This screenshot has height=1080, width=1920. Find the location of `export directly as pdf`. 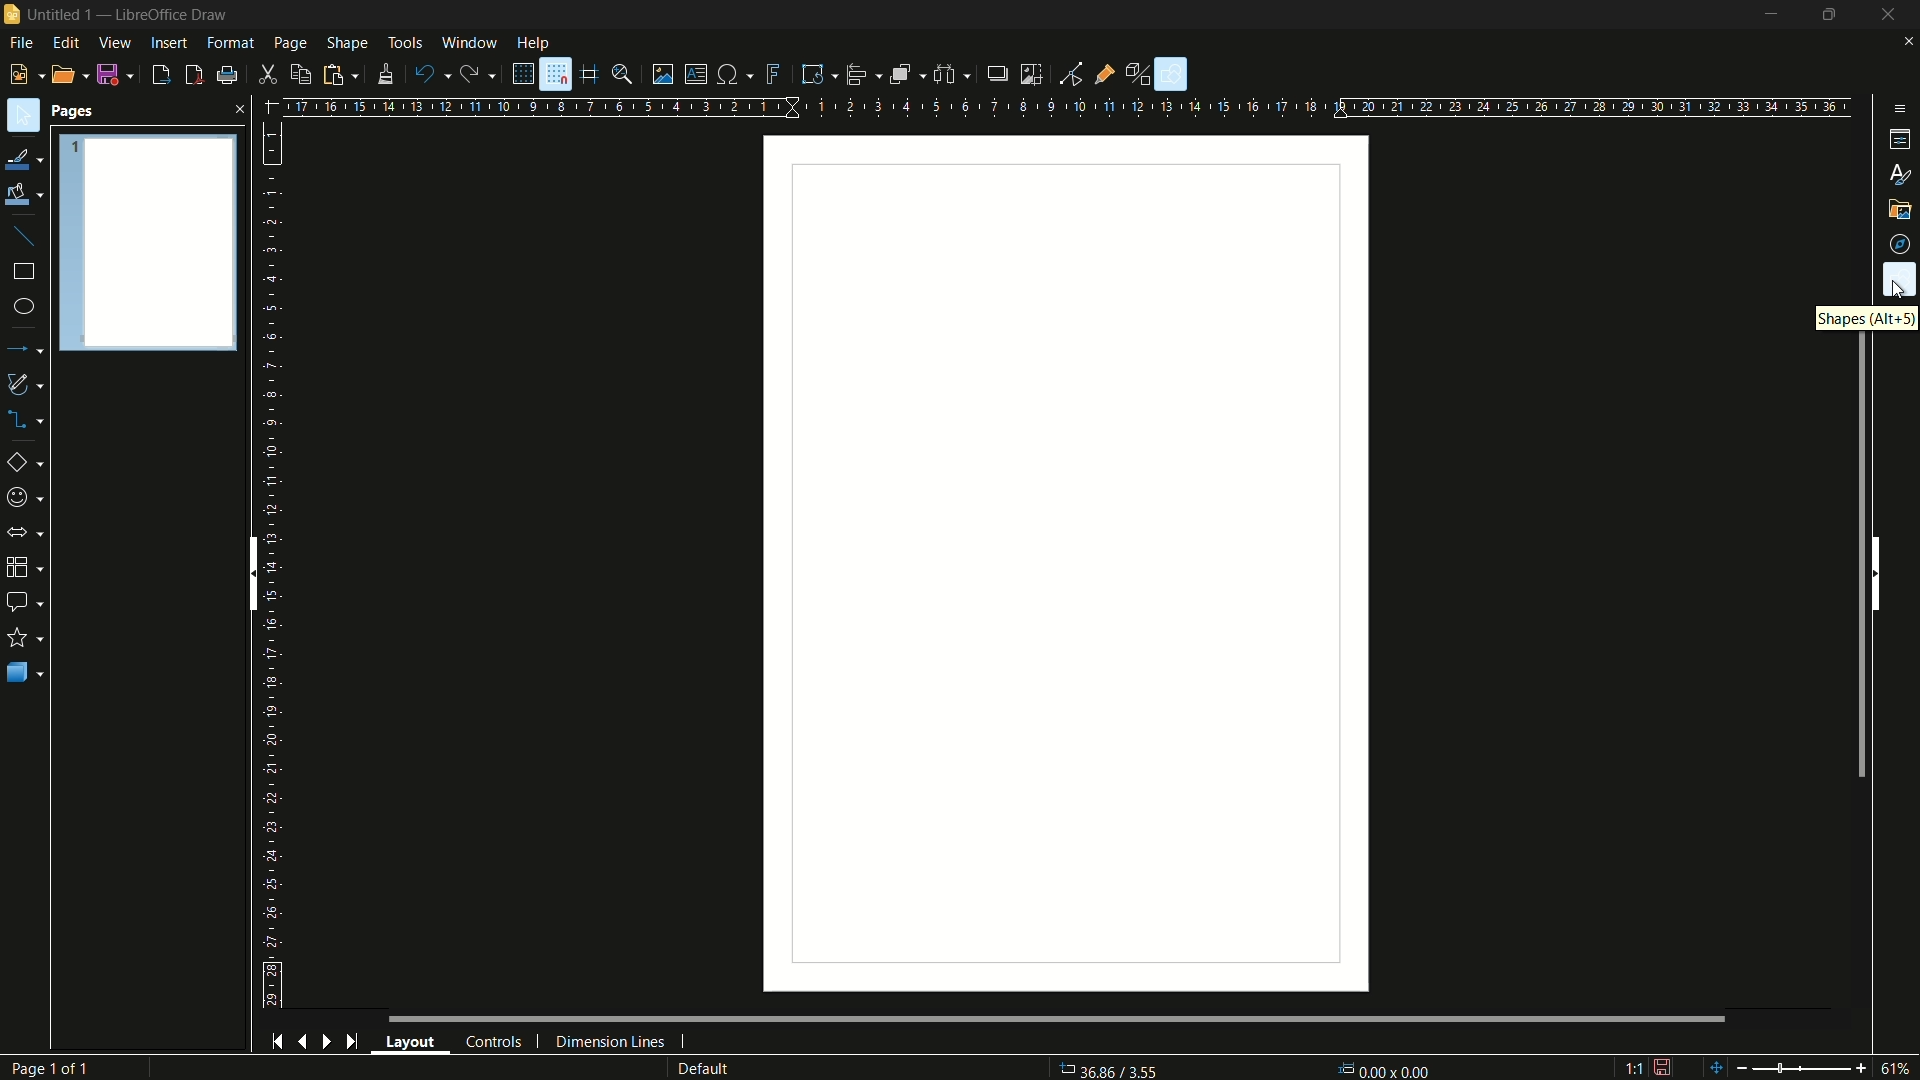

export directly as pdf is located at coordinates (194, 74).